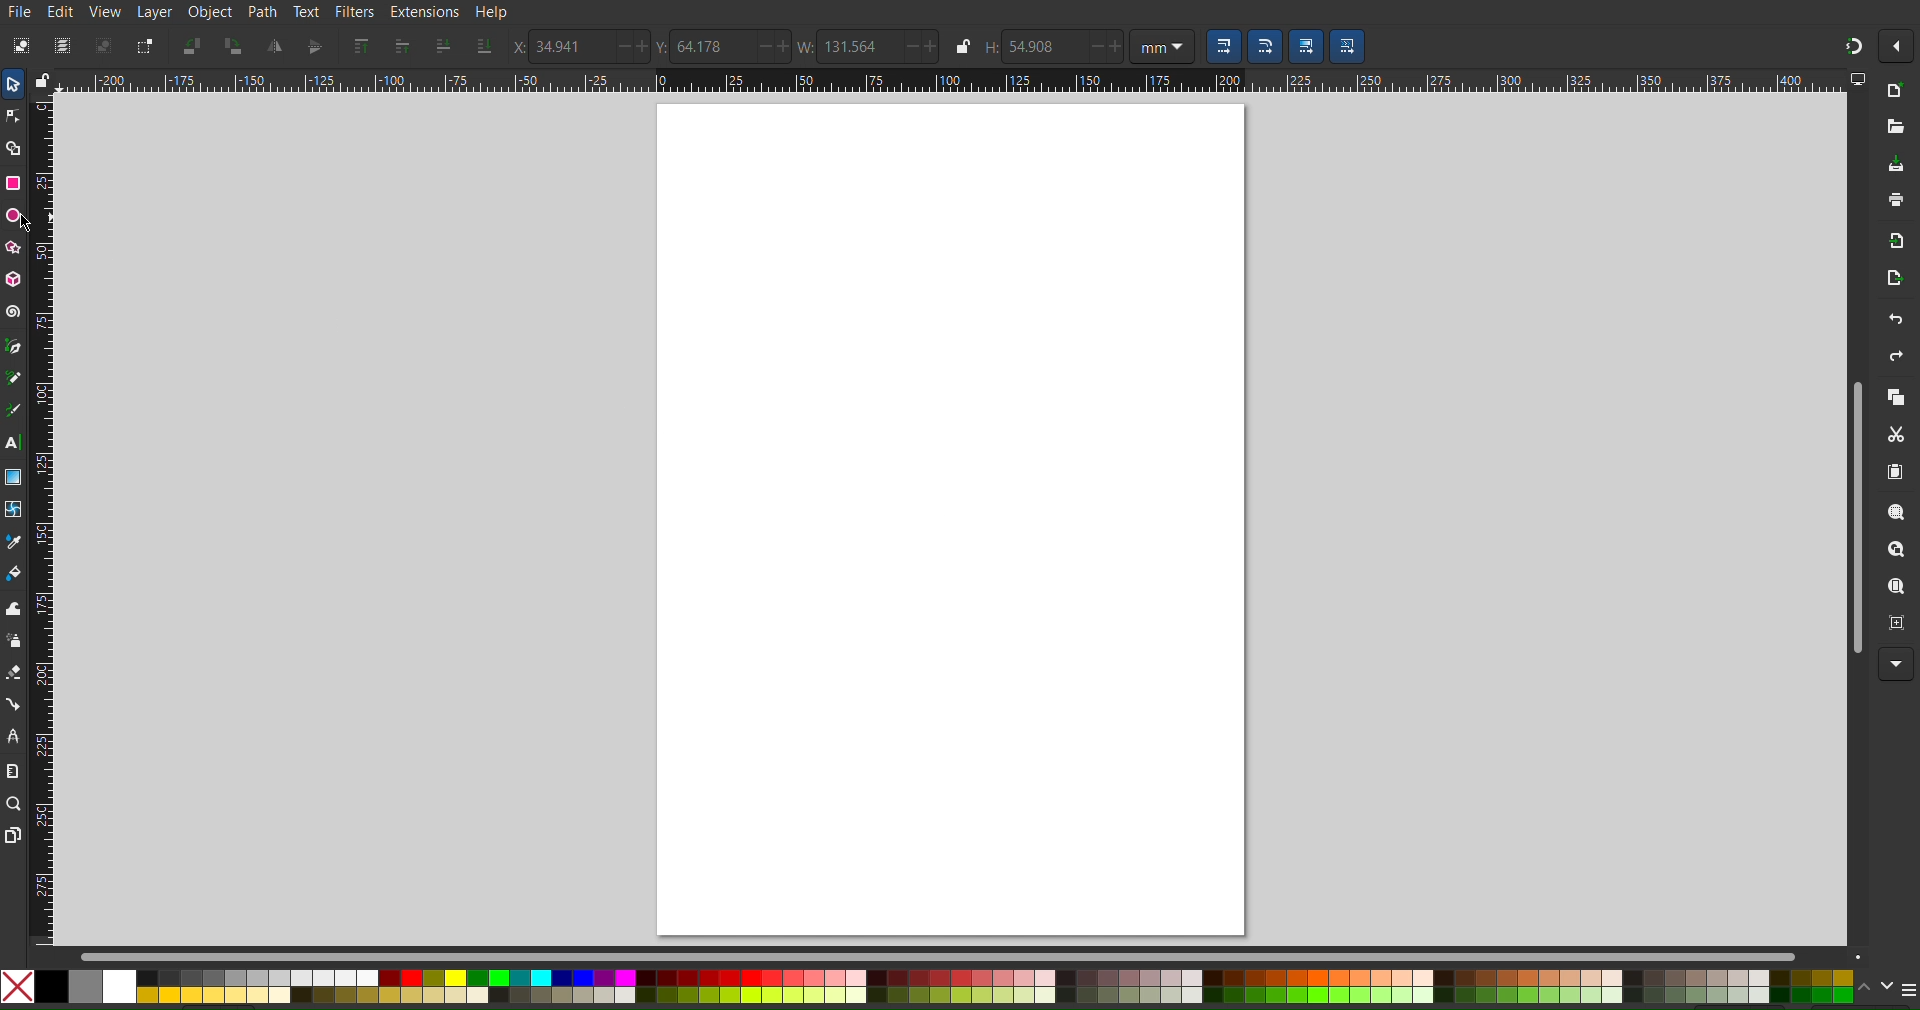 The width and height of the screenshot is (1920, 1010). Describe the element at coordinates (262, 12) in the screenshot. I see `Path` at that location.